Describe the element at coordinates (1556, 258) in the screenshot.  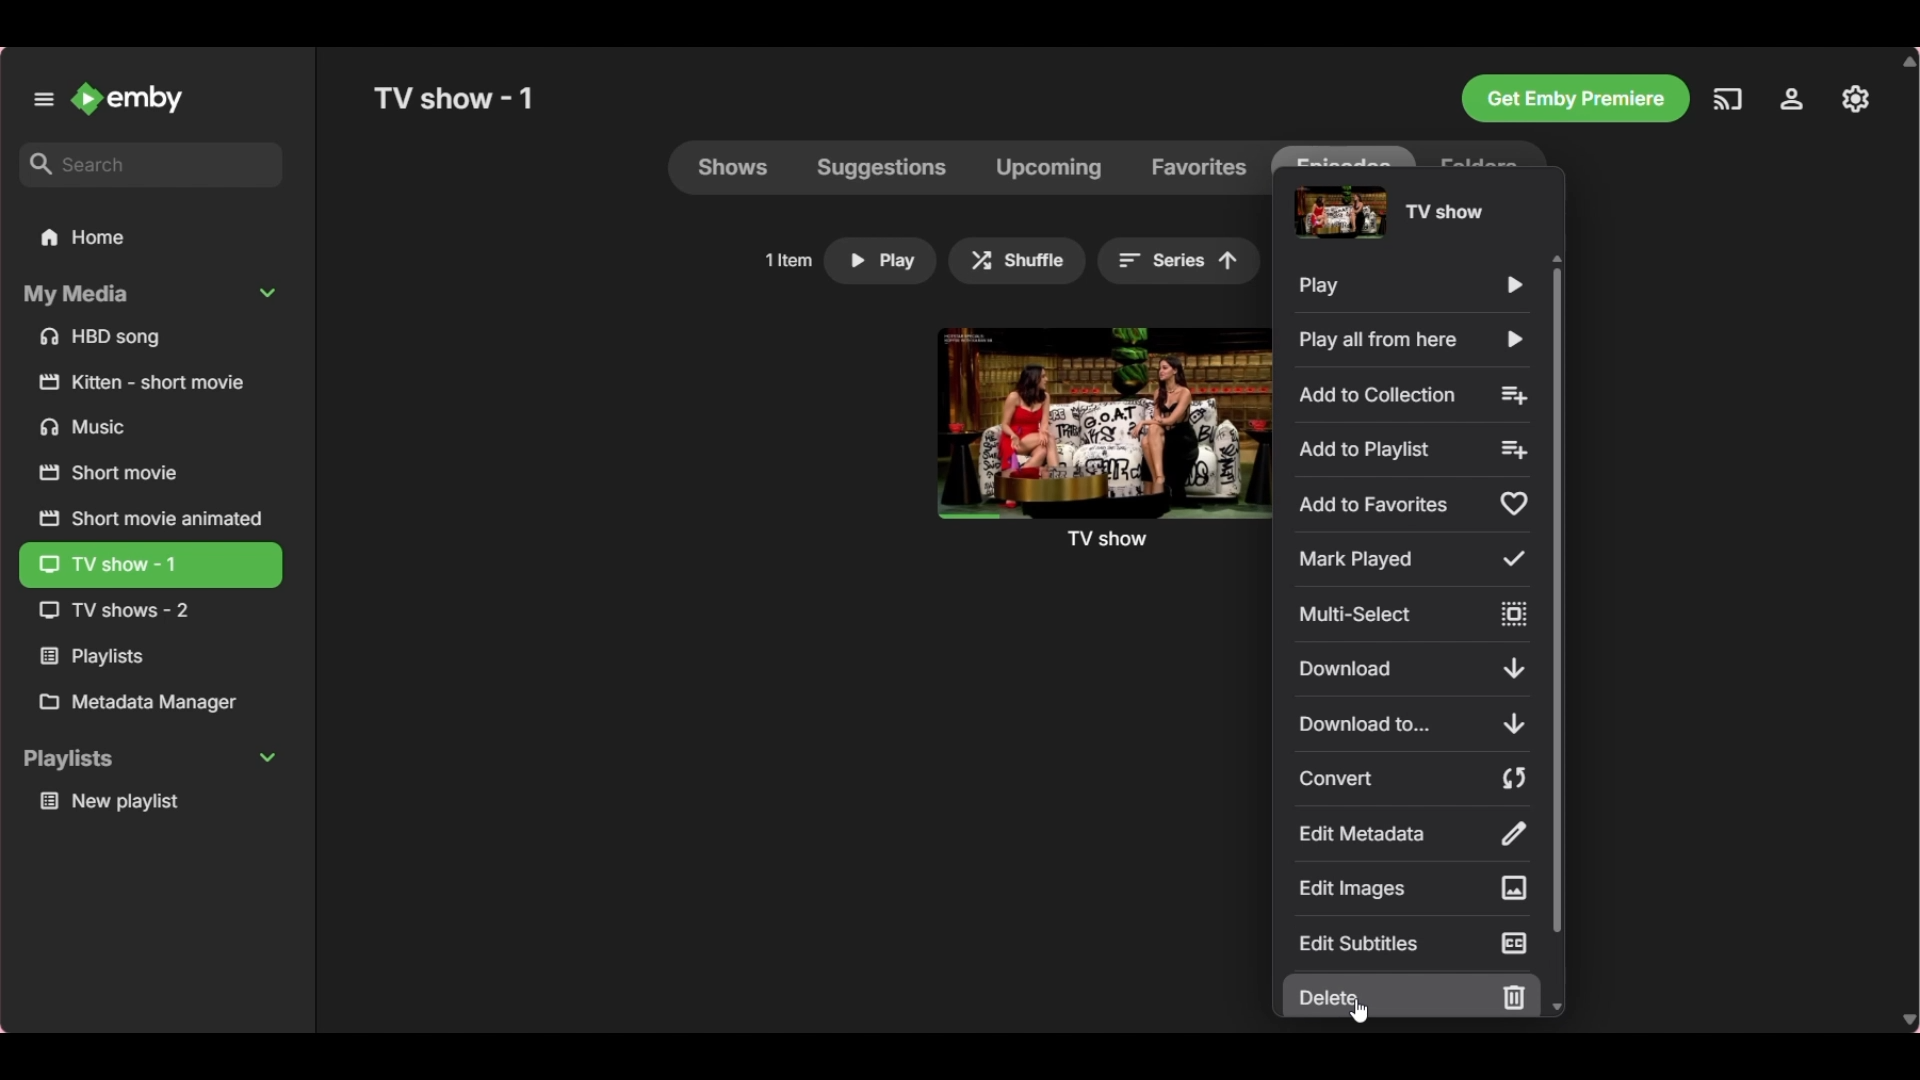
I see `Quick slide to top for settings` at that location.